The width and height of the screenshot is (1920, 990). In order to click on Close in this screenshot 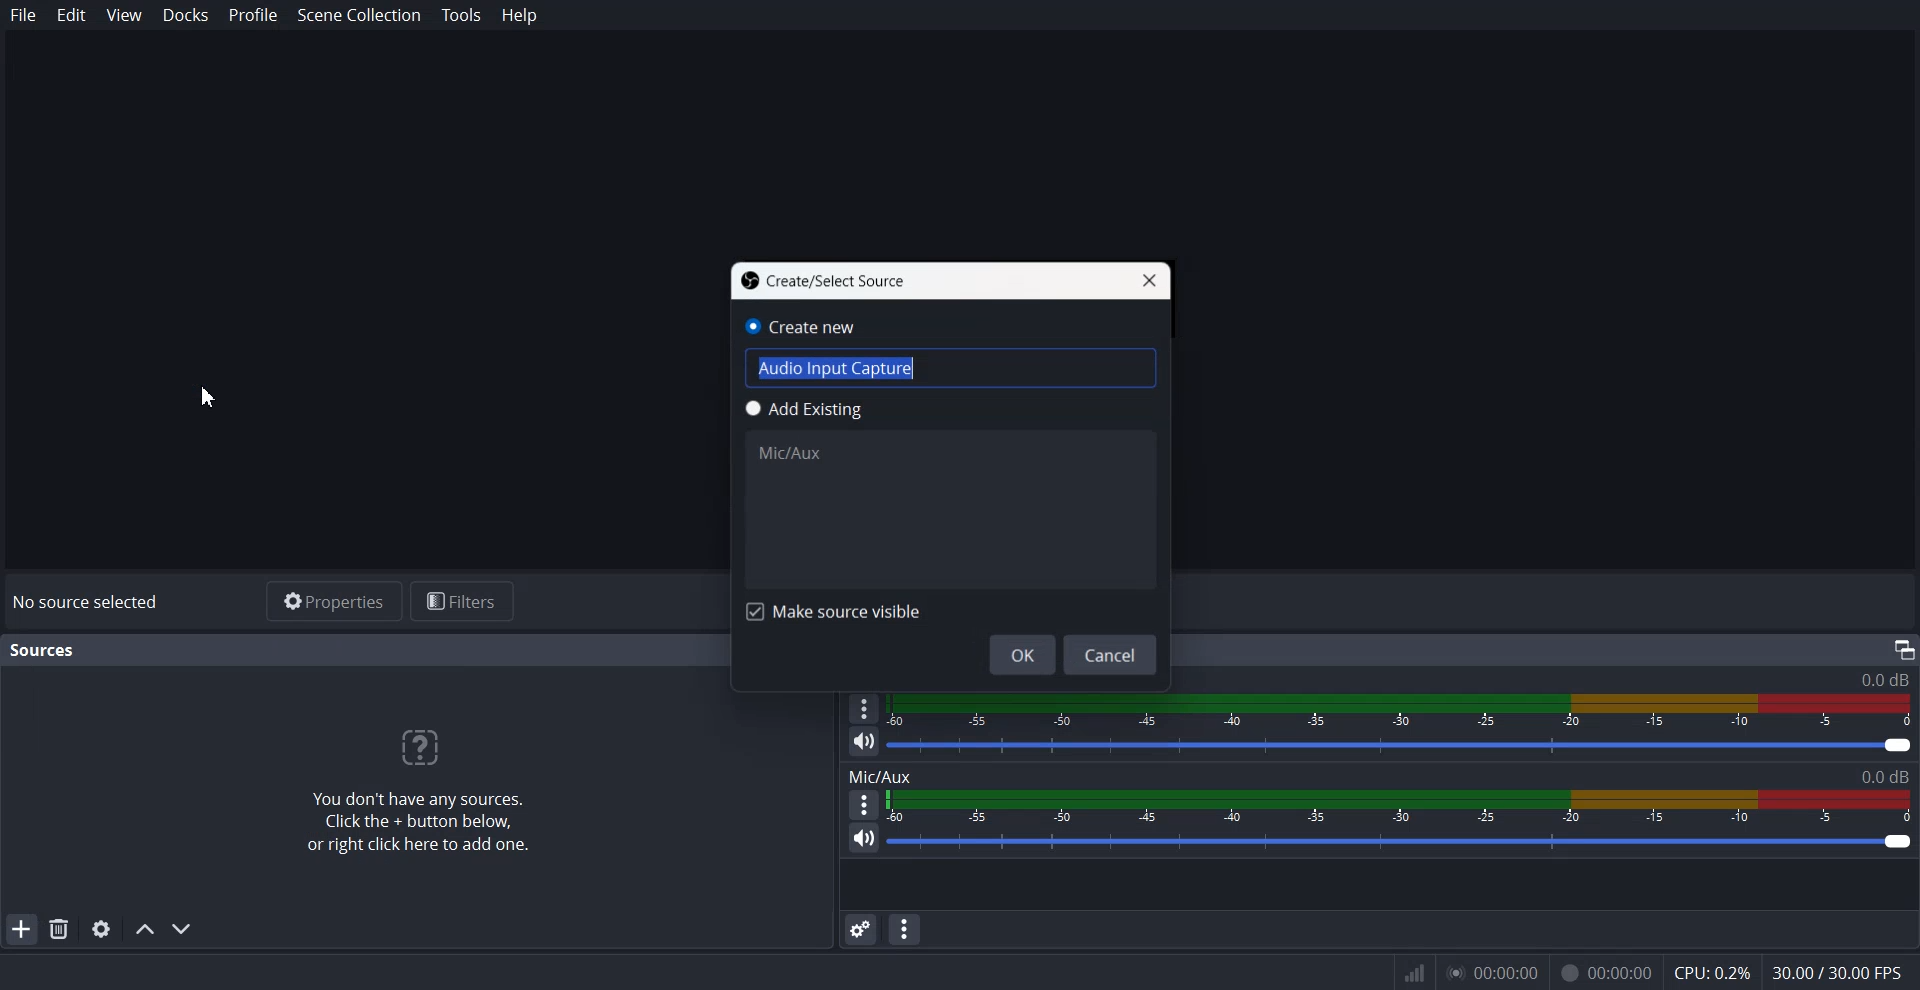, I will do `click(1147, 281)`.